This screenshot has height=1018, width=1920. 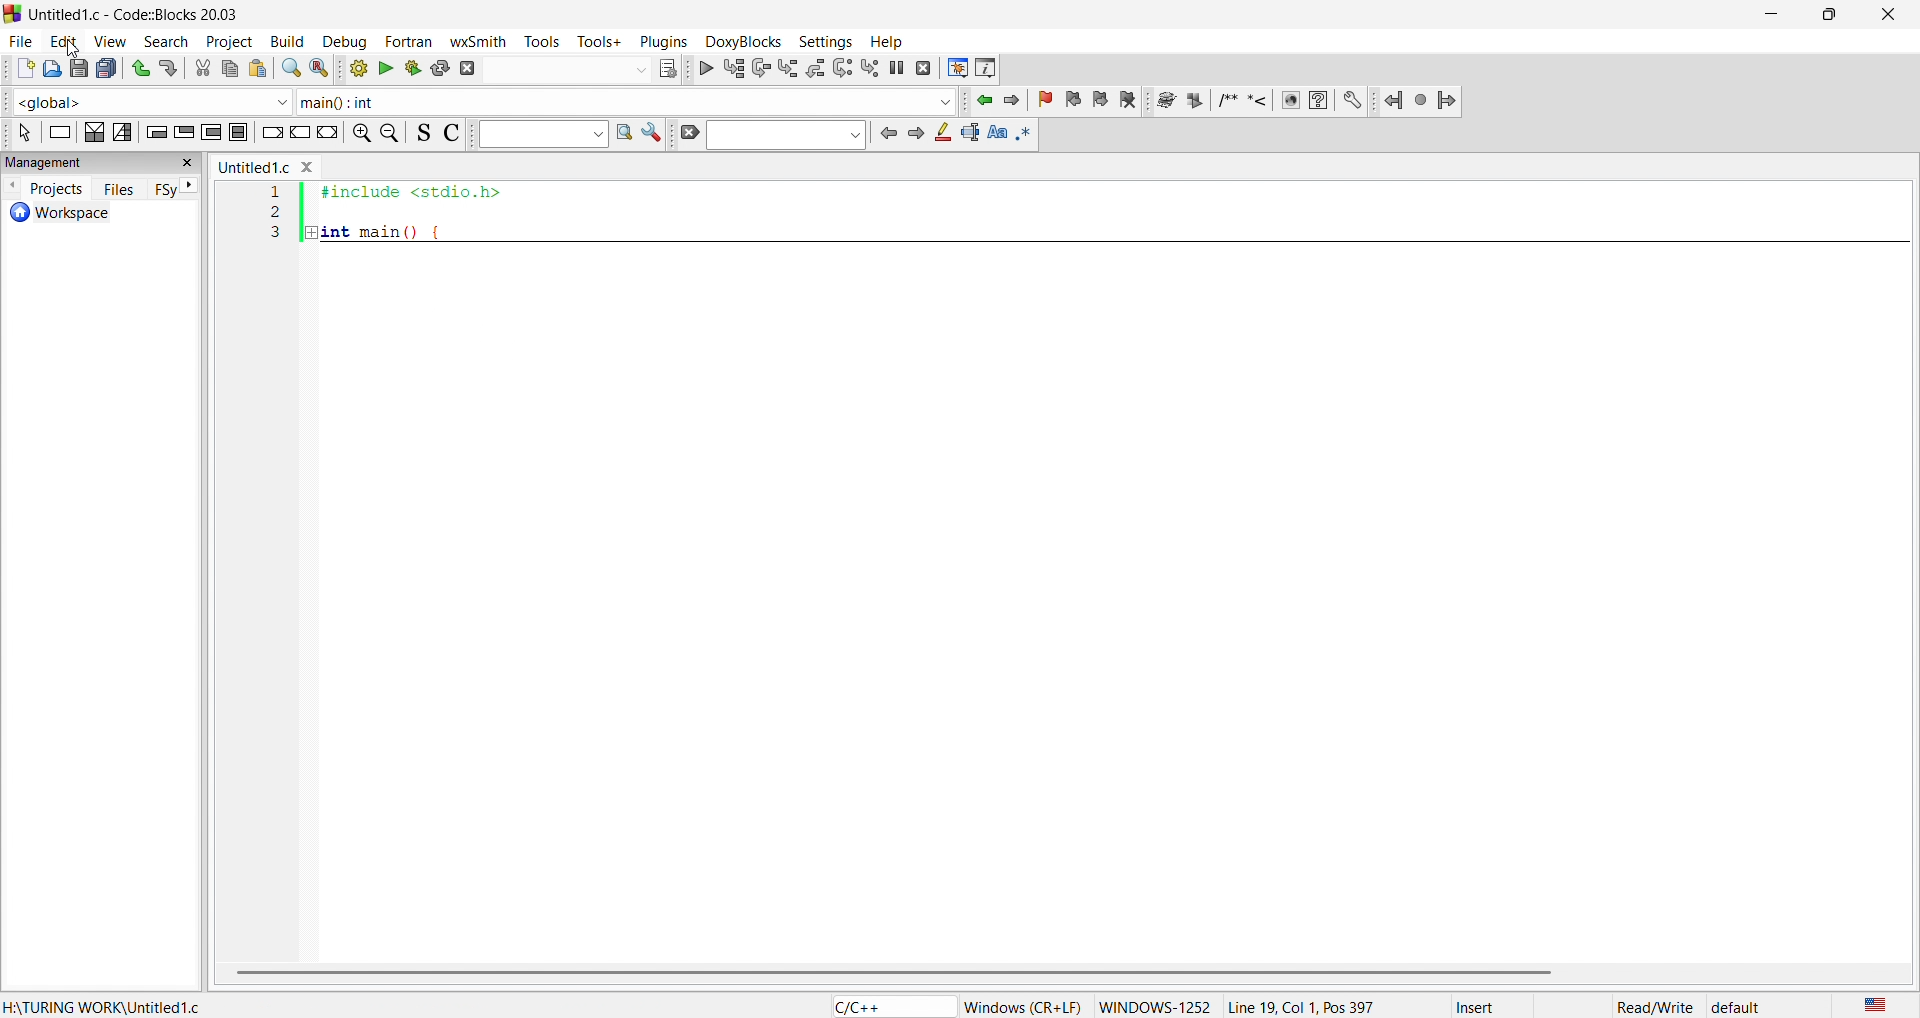 I want to click on debug/continue, so click(x=704, y=68).